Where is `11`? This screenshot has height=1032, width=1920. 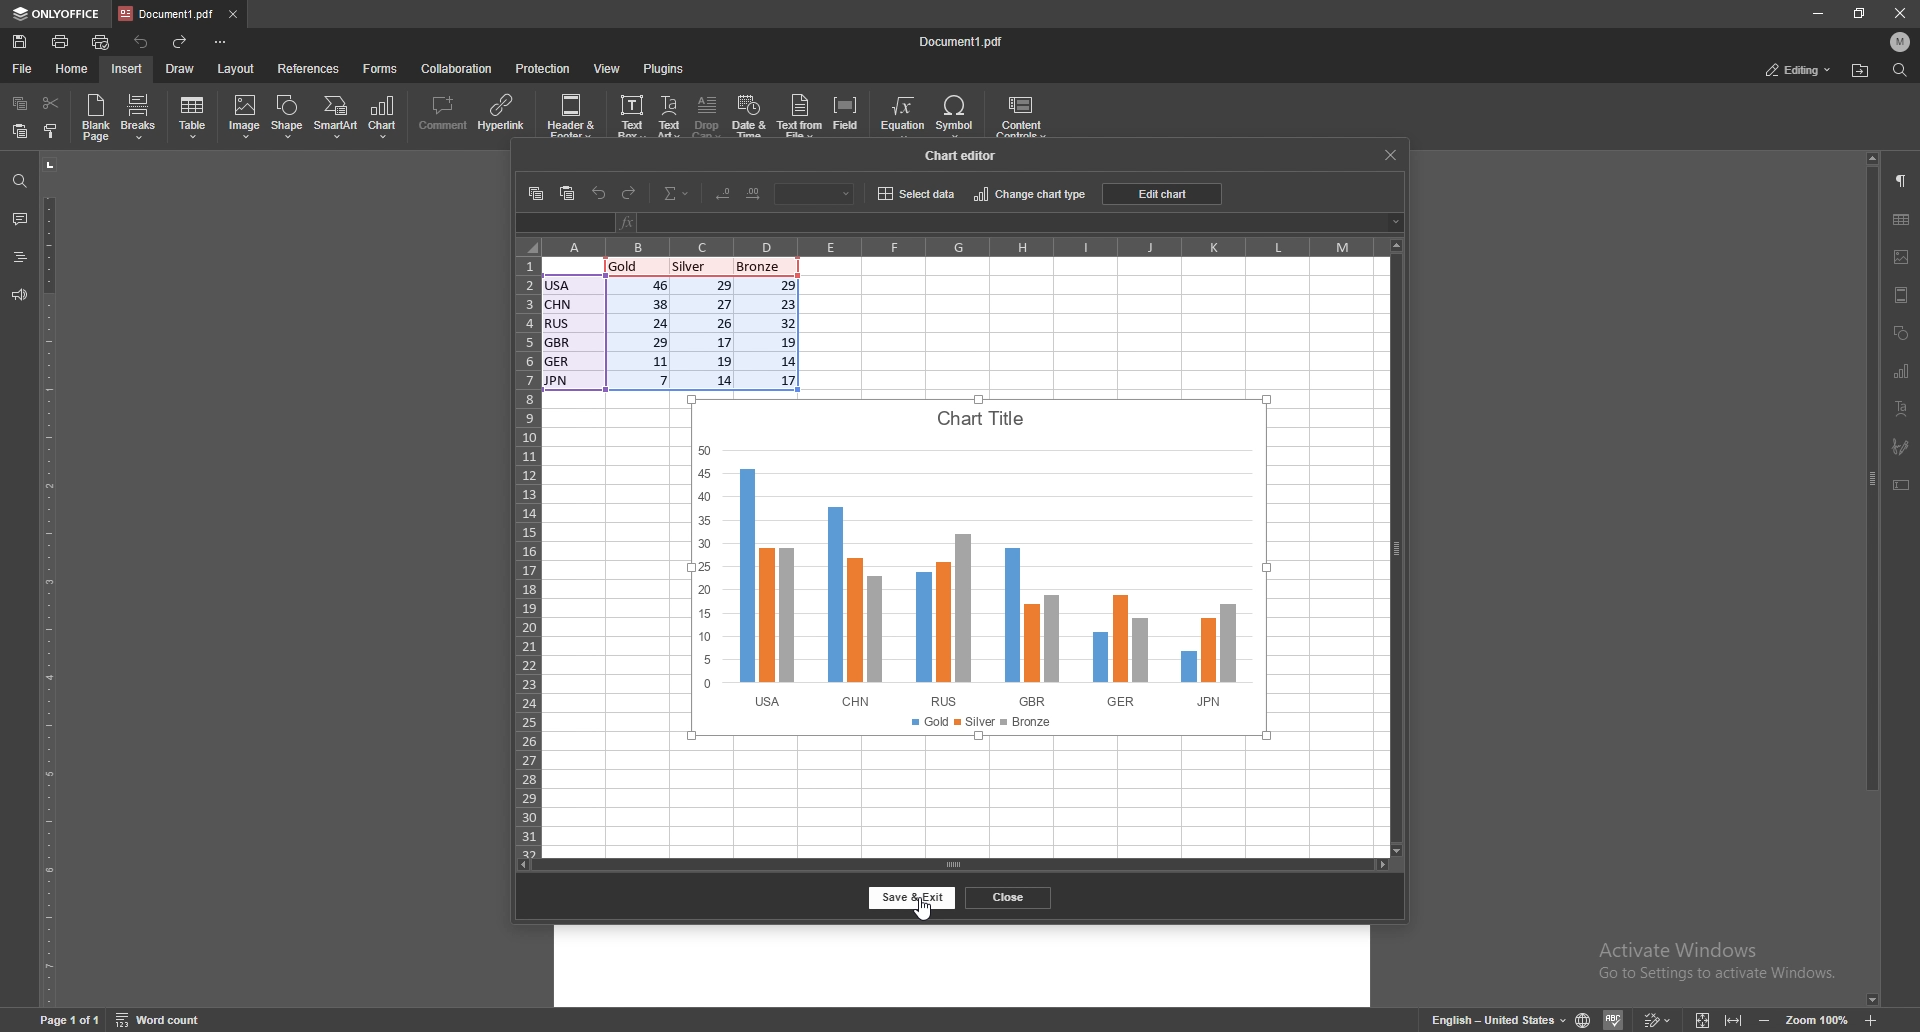
11 is located at coordinates (651, 360).